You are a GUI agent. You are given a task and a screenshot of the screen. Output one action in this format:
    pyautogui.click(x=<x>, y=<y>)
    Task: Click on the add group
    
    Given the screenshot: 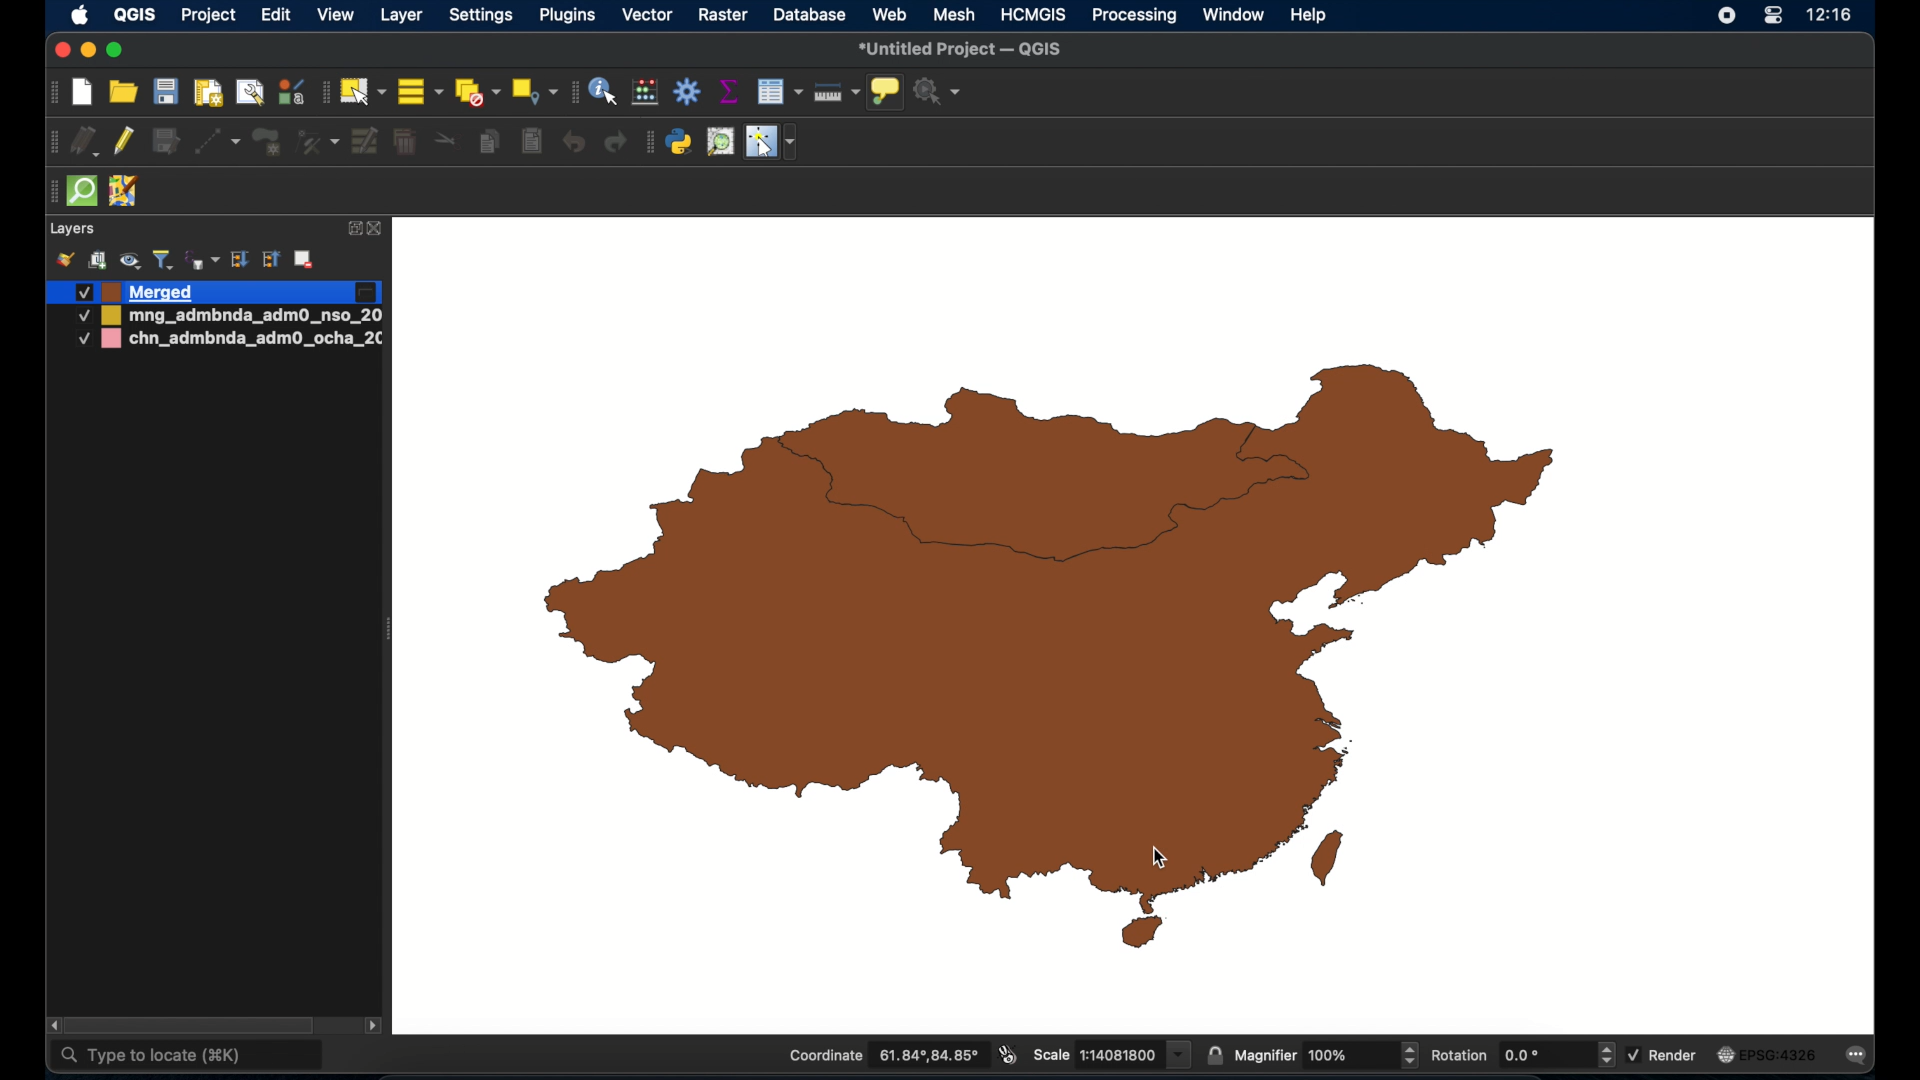 What is the action you would take?
    pyautogui.click(x=97, y=260)
    